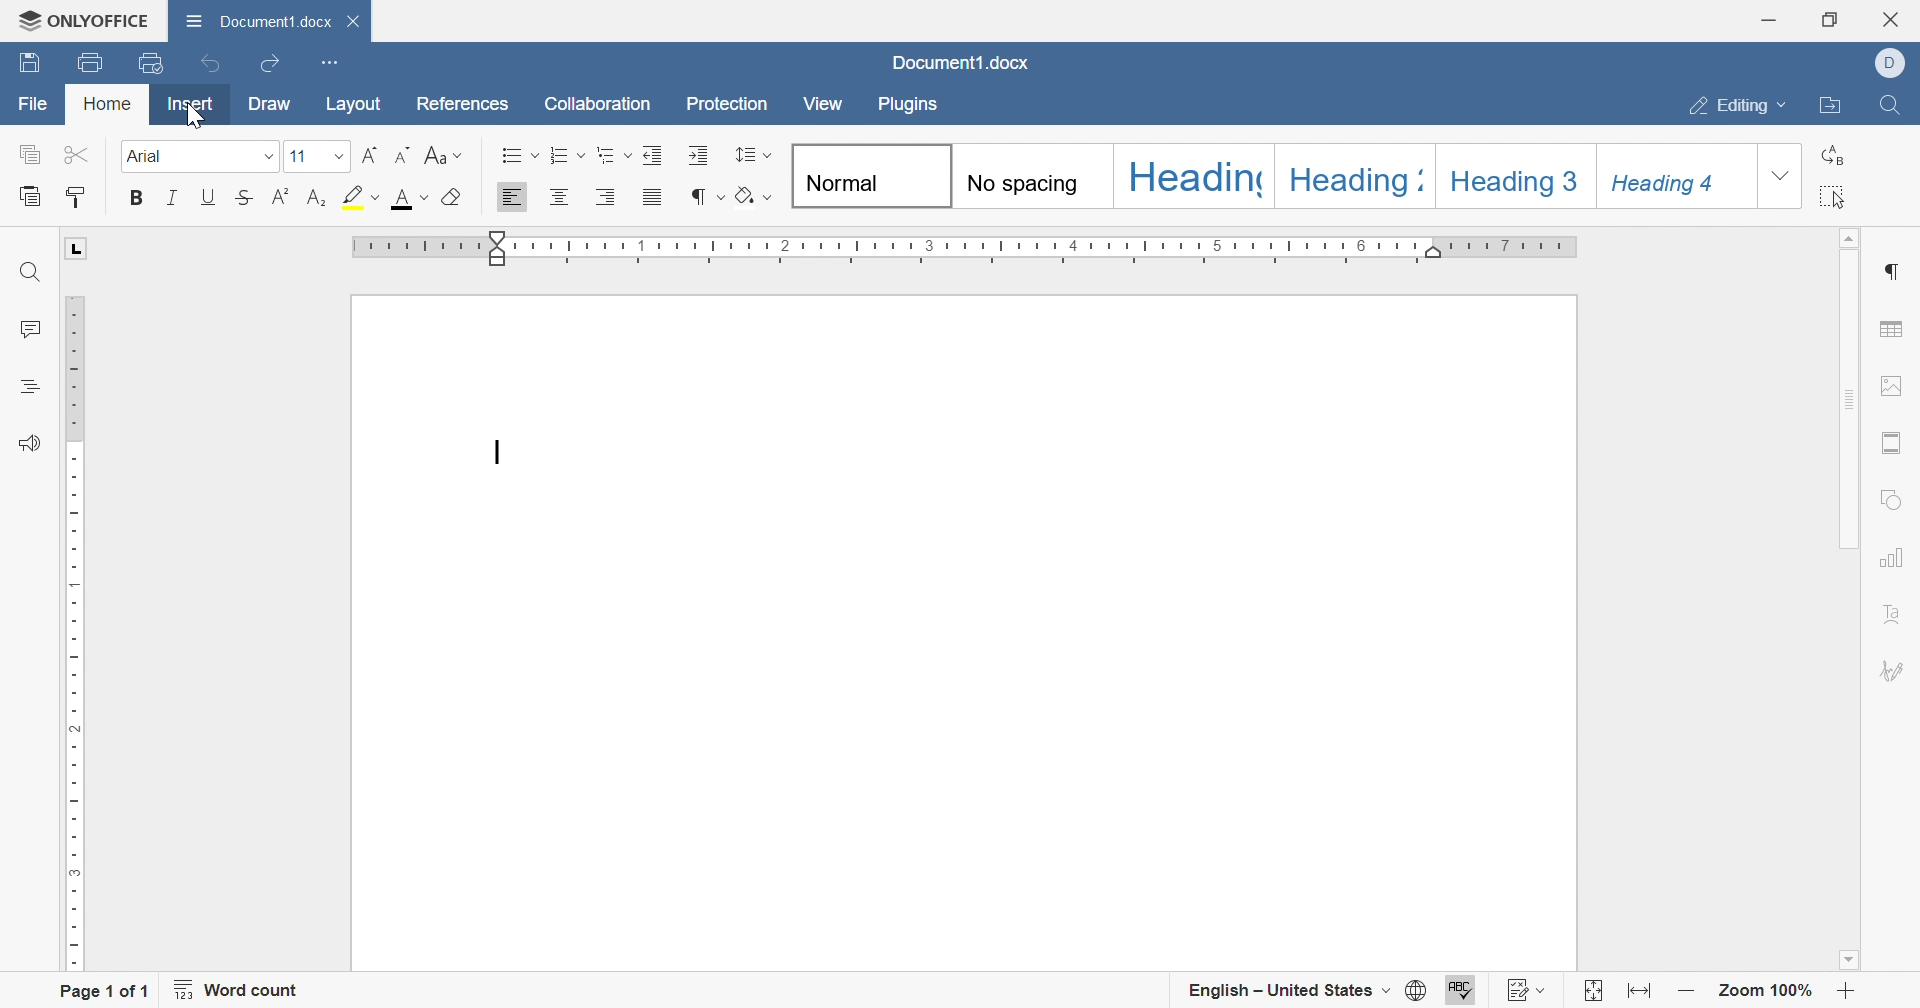 This screenshot has width=1920, height=1008. What do you see at coordinates (1514, 178) in the screenshot?
I see `Heading 3` at bounding box center [1514, 178].